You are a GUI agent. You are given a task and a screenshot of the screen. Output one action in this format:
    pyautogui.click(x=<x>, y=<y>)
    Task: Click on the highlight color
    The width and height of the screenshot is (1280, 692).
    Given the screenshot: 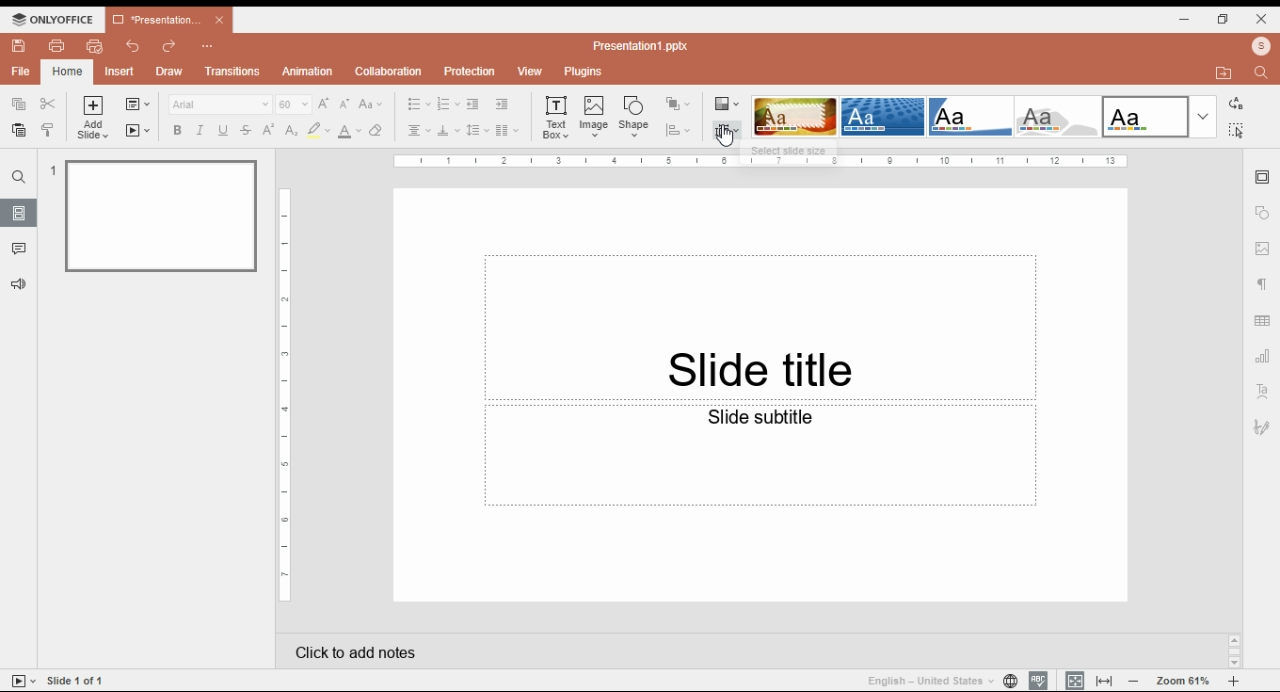 What is the action you would take?
    pyautogui.click(x=318, y=130)
    